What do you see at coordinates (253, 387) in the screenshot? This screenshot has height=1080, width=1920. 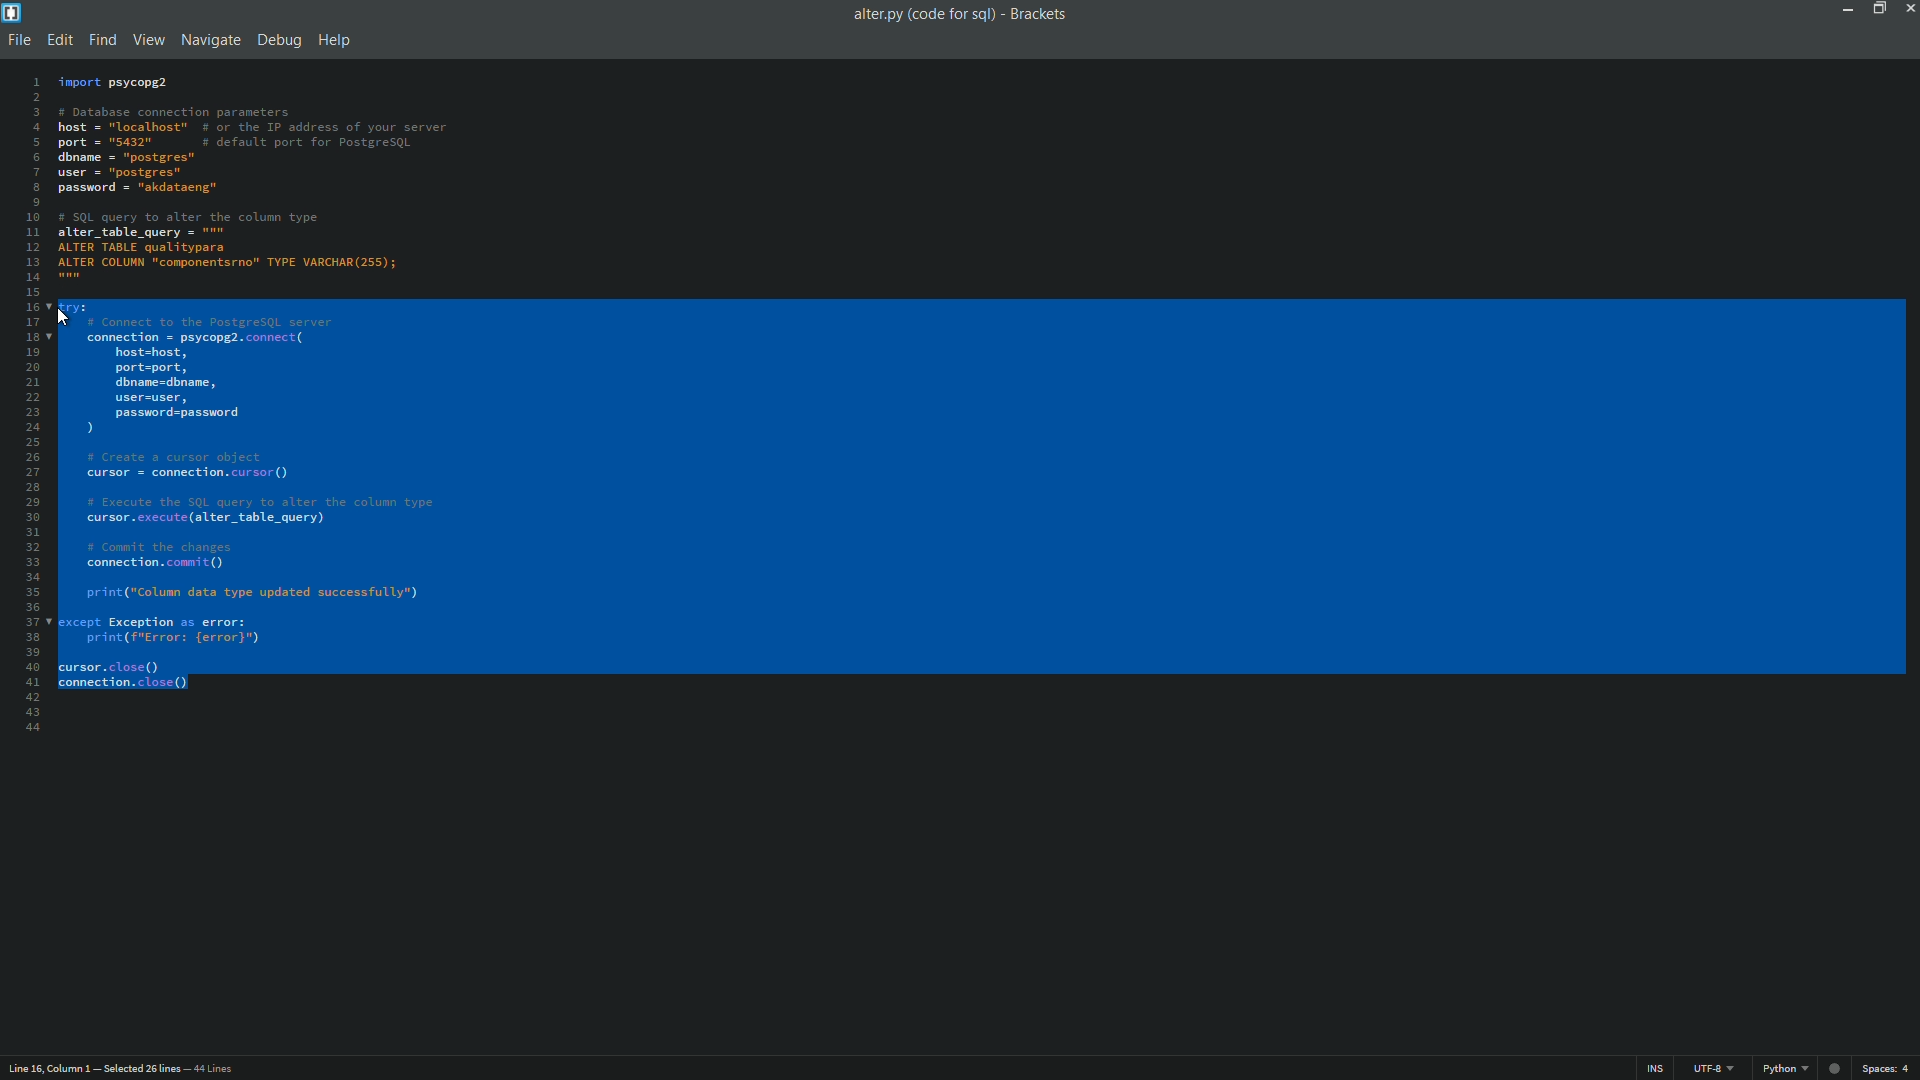 I see `code` at bounding box center [253, 387].